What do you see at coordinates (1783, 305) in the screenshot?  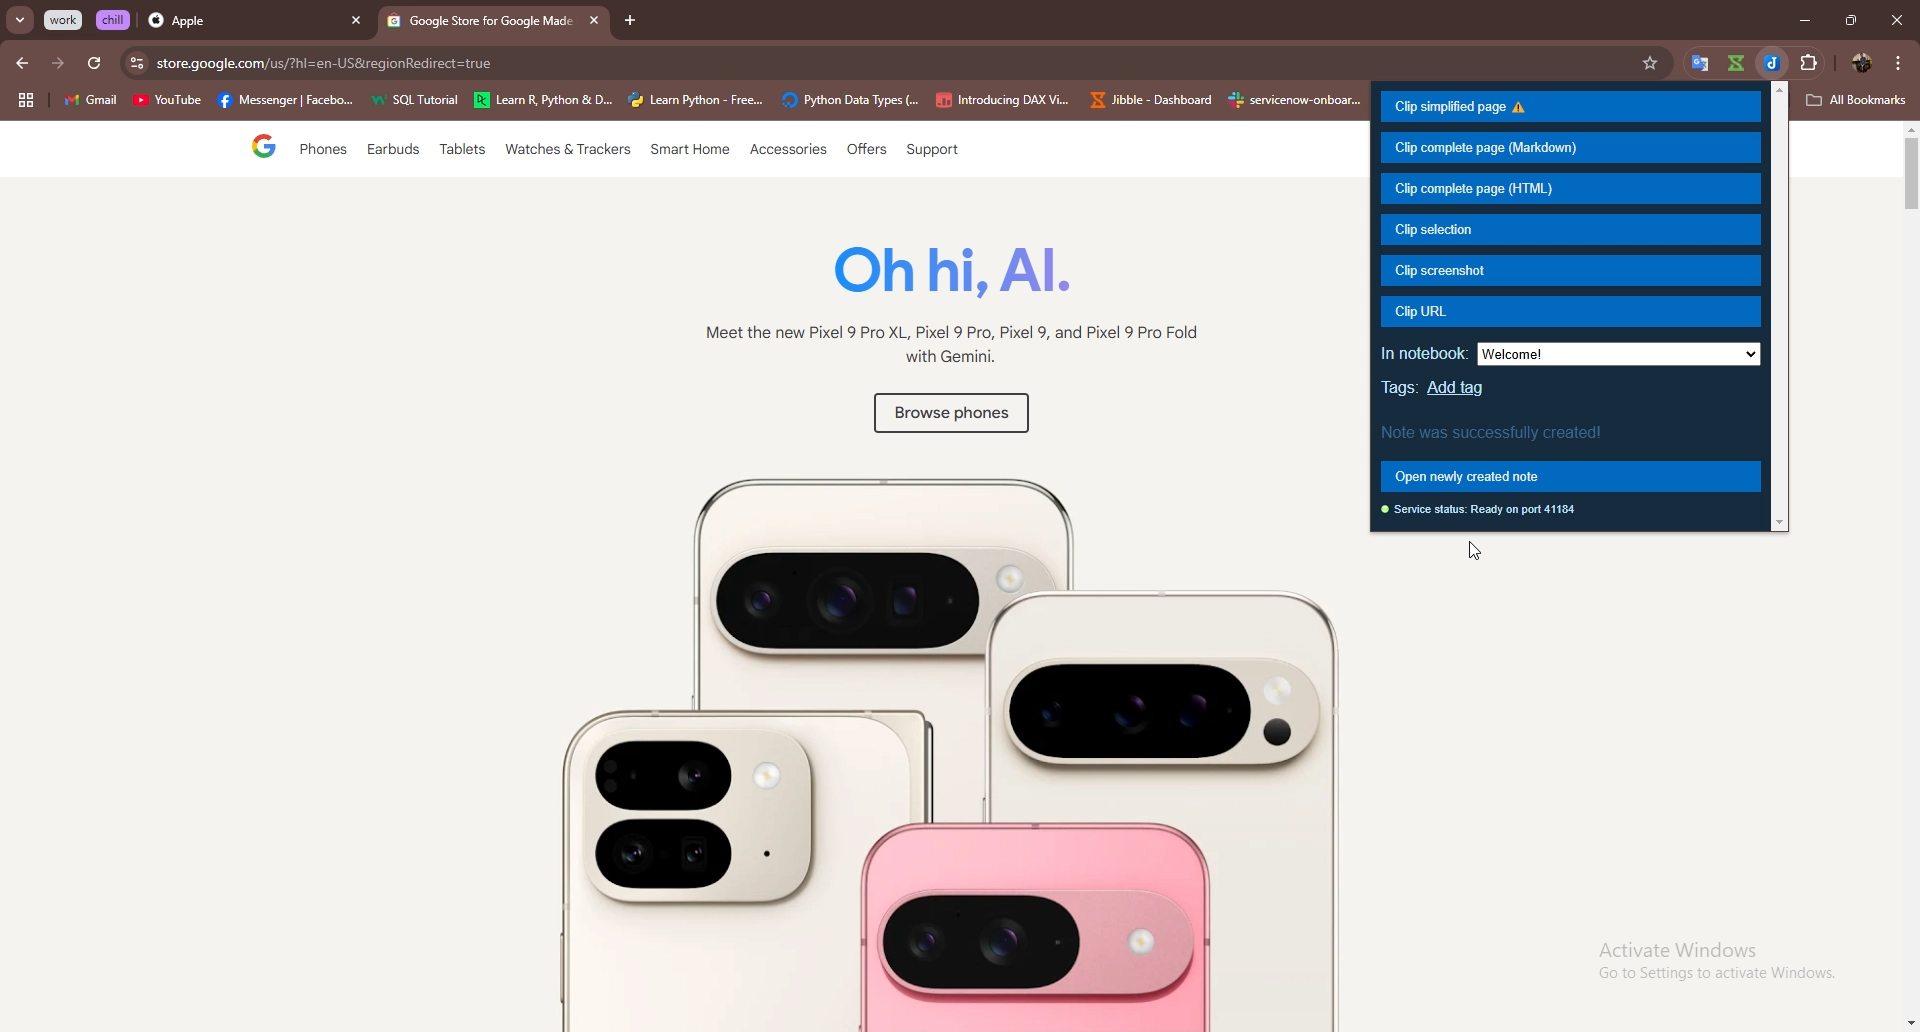 I see `scroll bar` at bounding box center [1783, 305].